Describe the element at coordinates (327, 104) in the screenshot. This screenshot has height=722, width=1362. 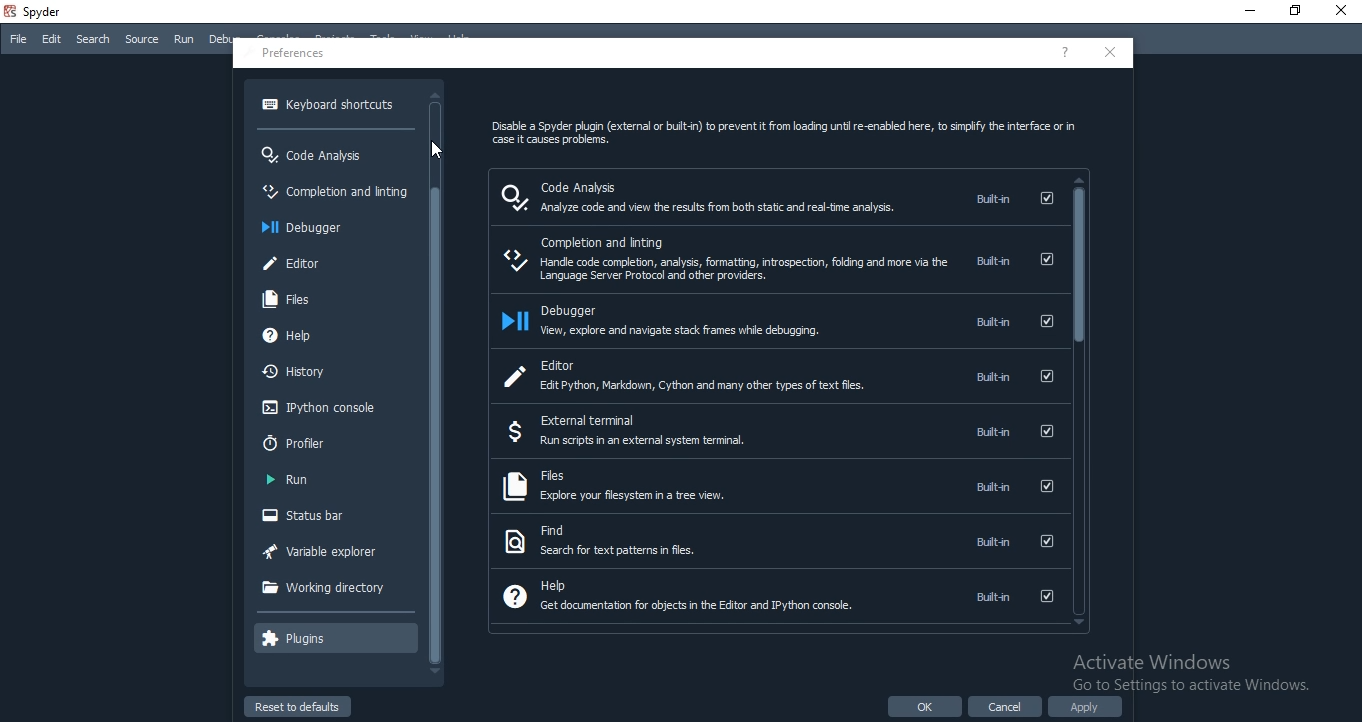
I see `Keyboard shortcuts` at that location.